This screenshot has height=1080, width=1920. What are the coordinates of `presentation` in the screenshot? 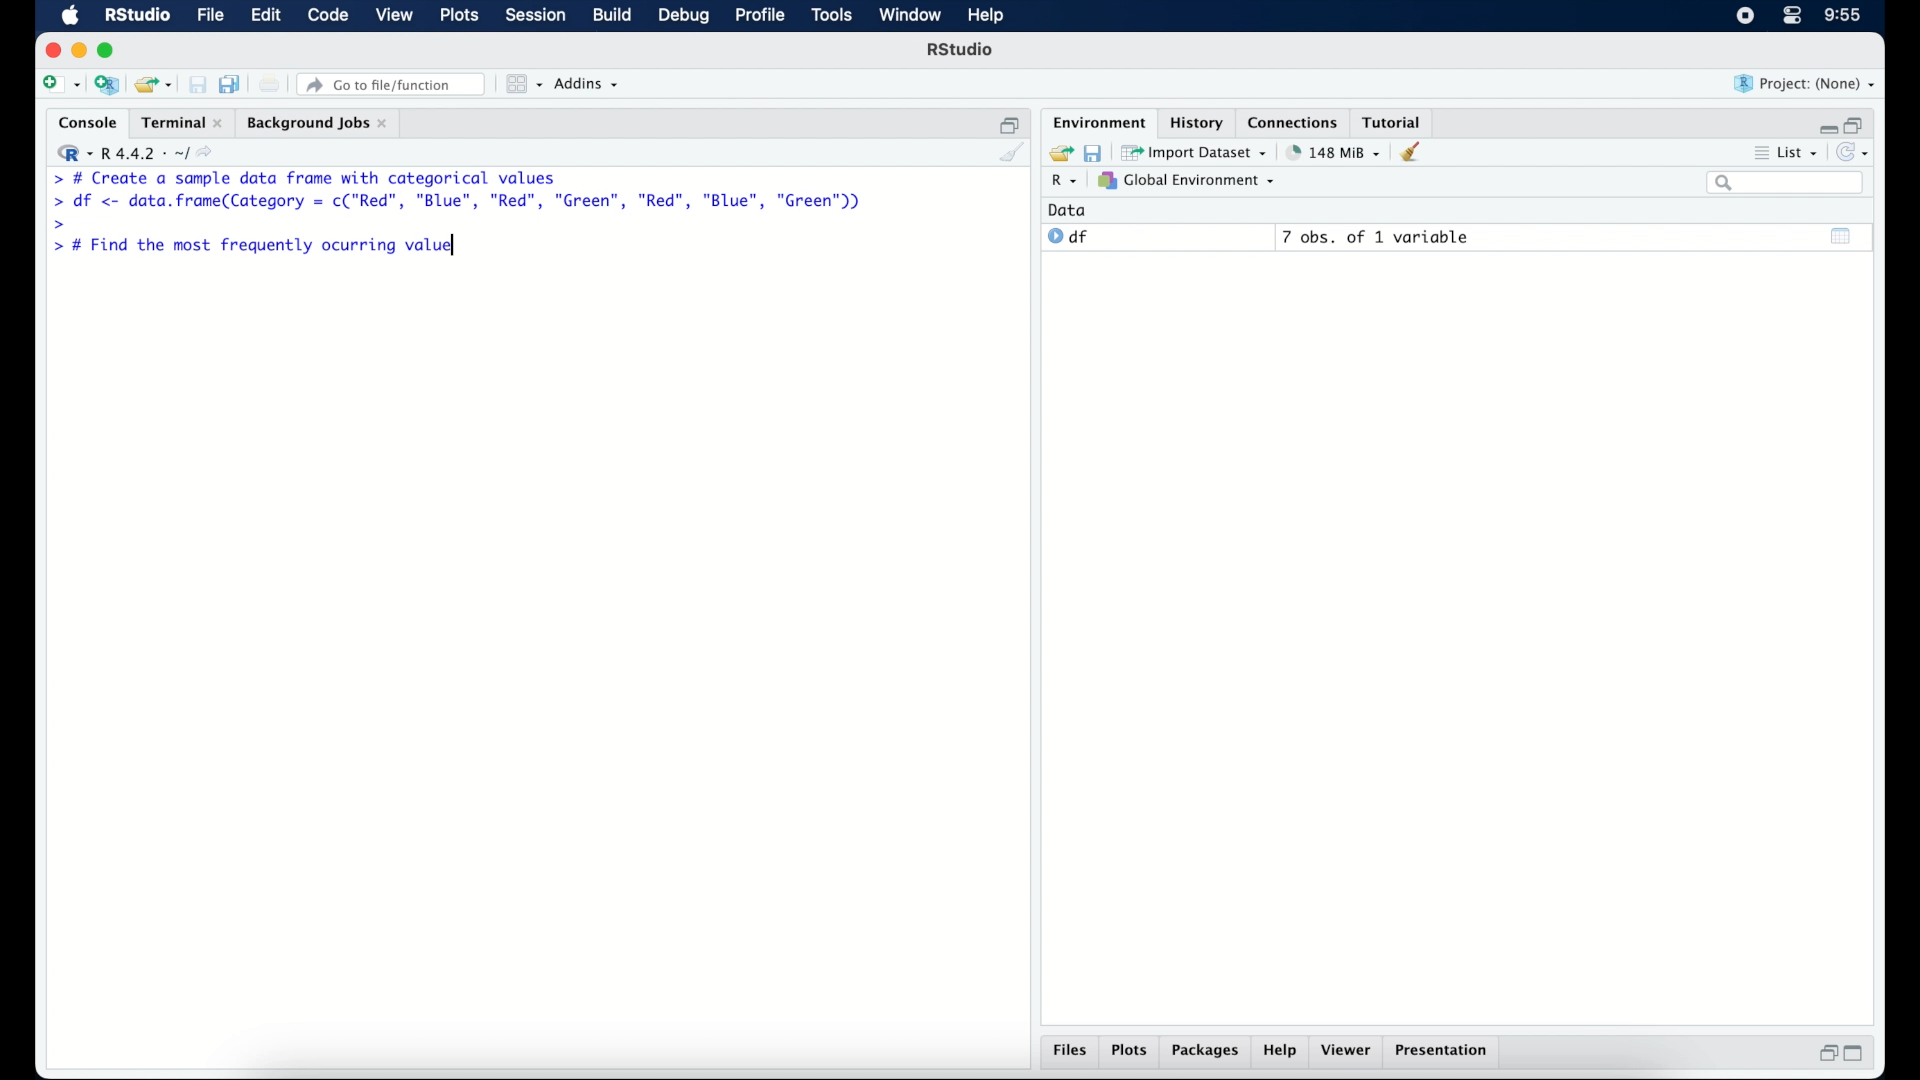 It's located at (1446, 1052).